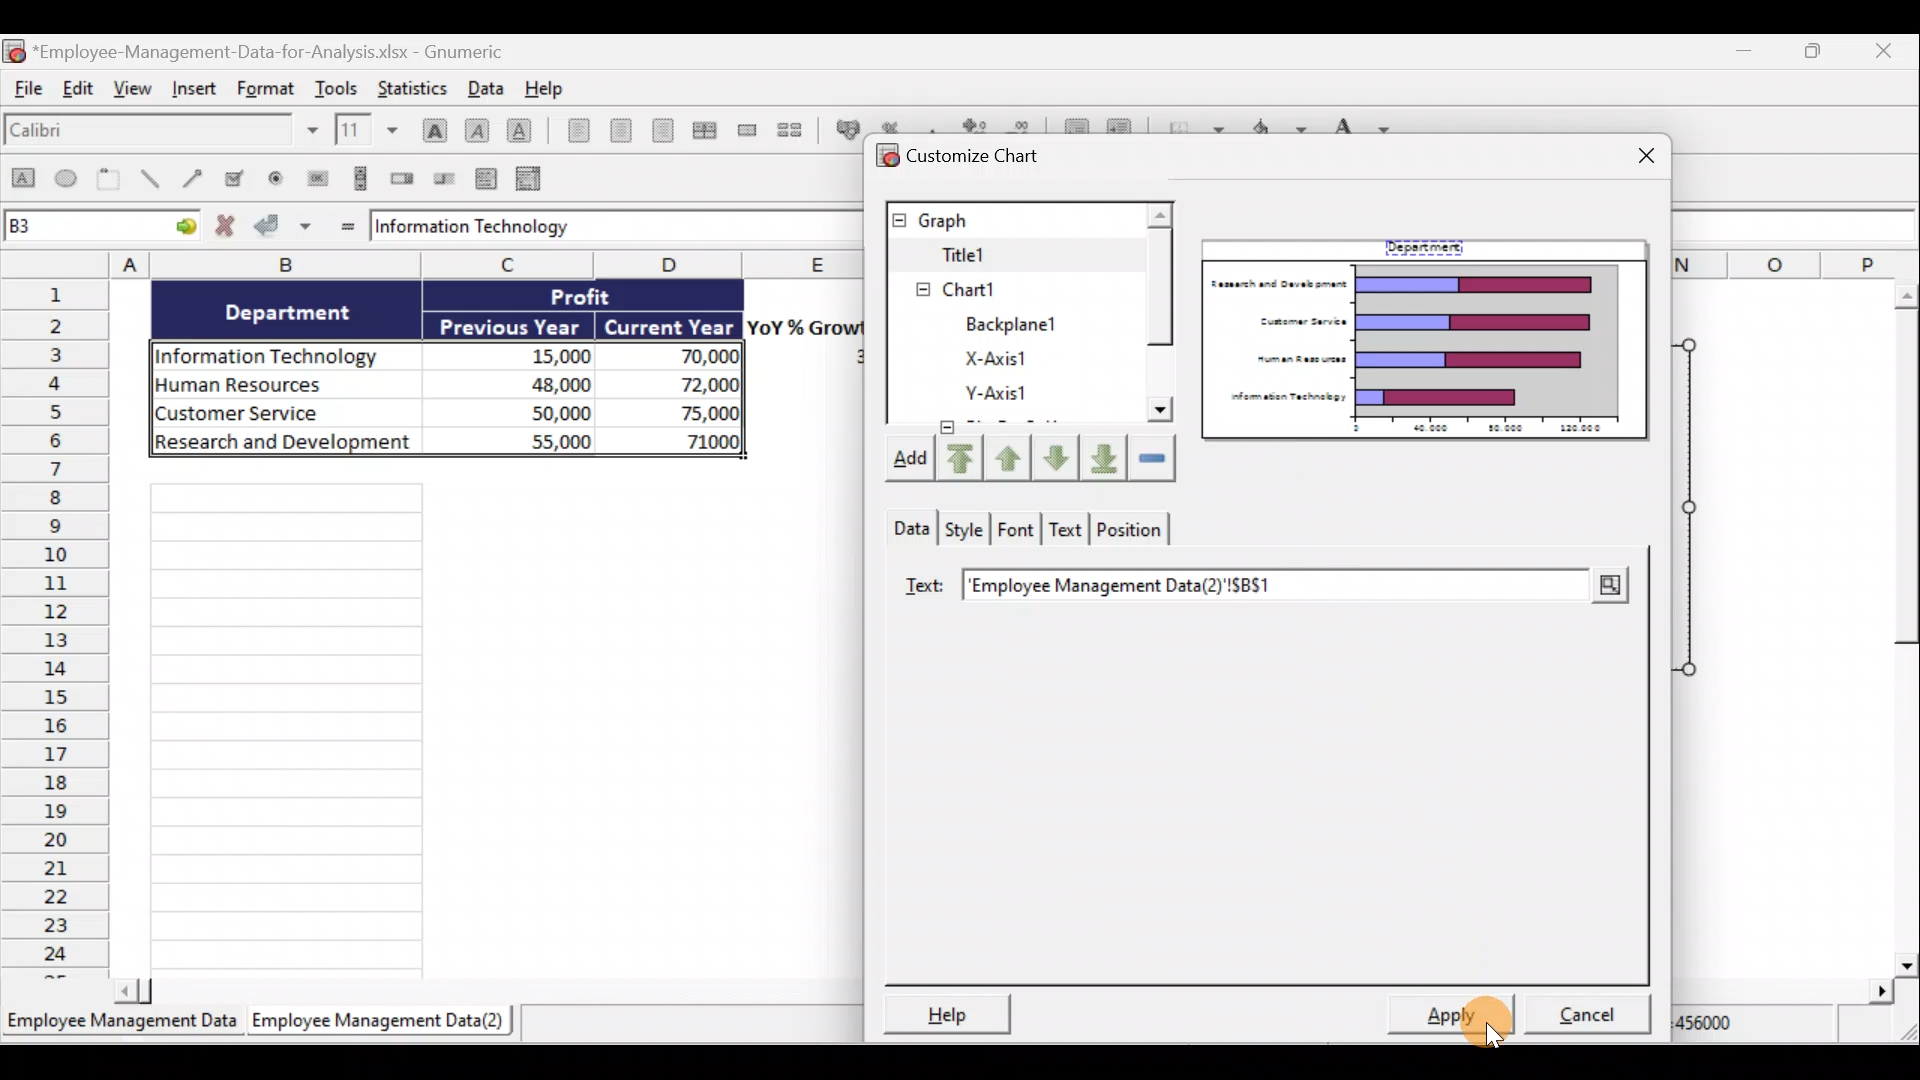 This screenshot has width=1920, height=1080. What do you see at coordinates (1594, 1018) in the screenshot?
I see `Cancel` at bounding box center [1594, 1018].